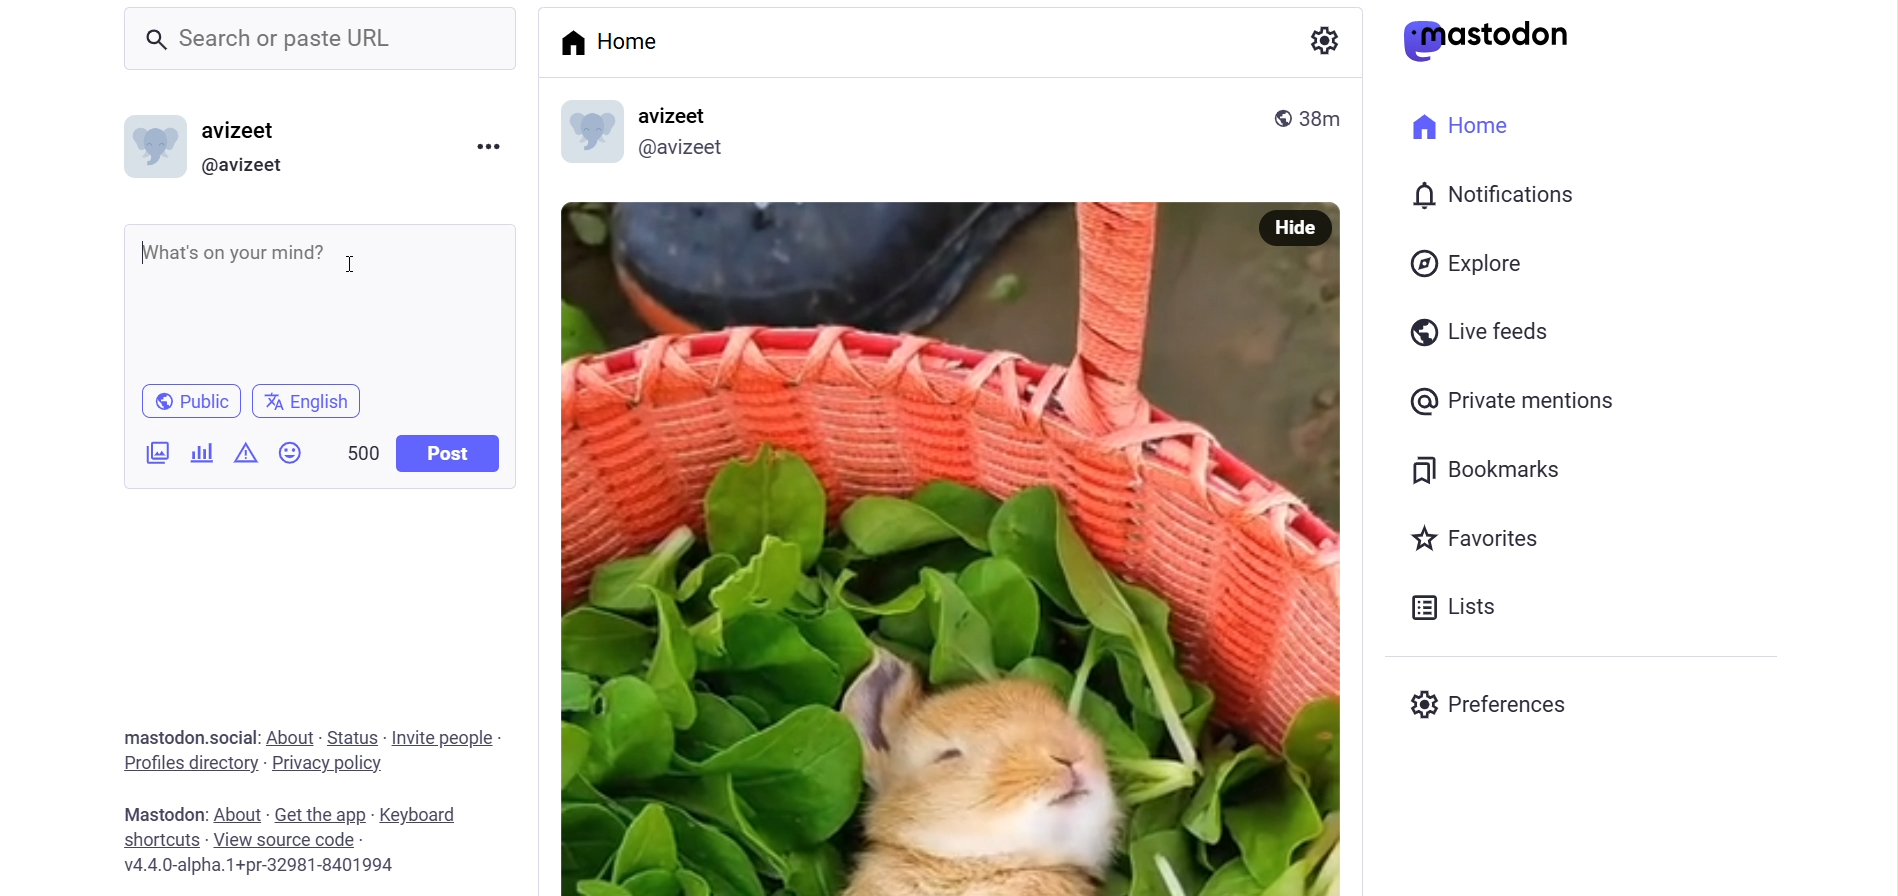  Describe the element at coordinates (1458, 607) in the screenshot. I see `Lists` at that location.